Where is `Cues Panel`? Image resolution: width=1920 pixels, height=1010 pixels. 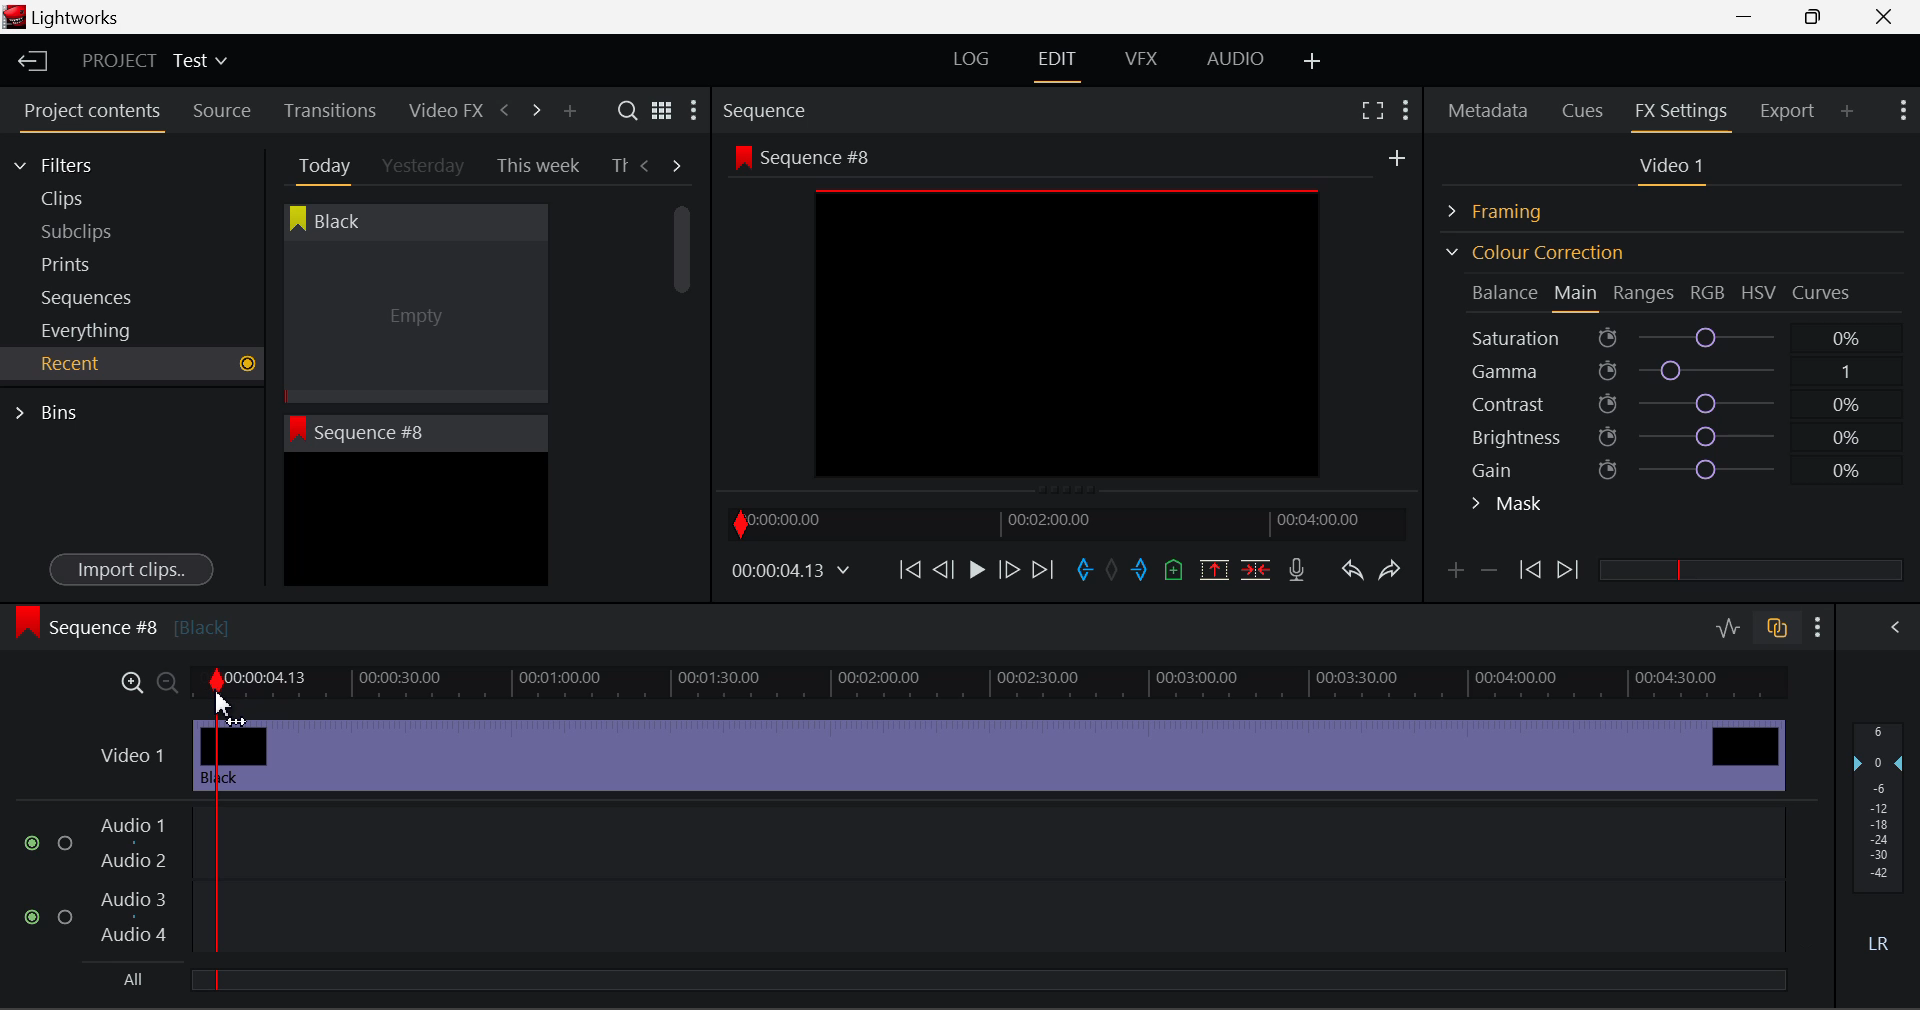
Cues Panel is located at coordinates (1585, 108).